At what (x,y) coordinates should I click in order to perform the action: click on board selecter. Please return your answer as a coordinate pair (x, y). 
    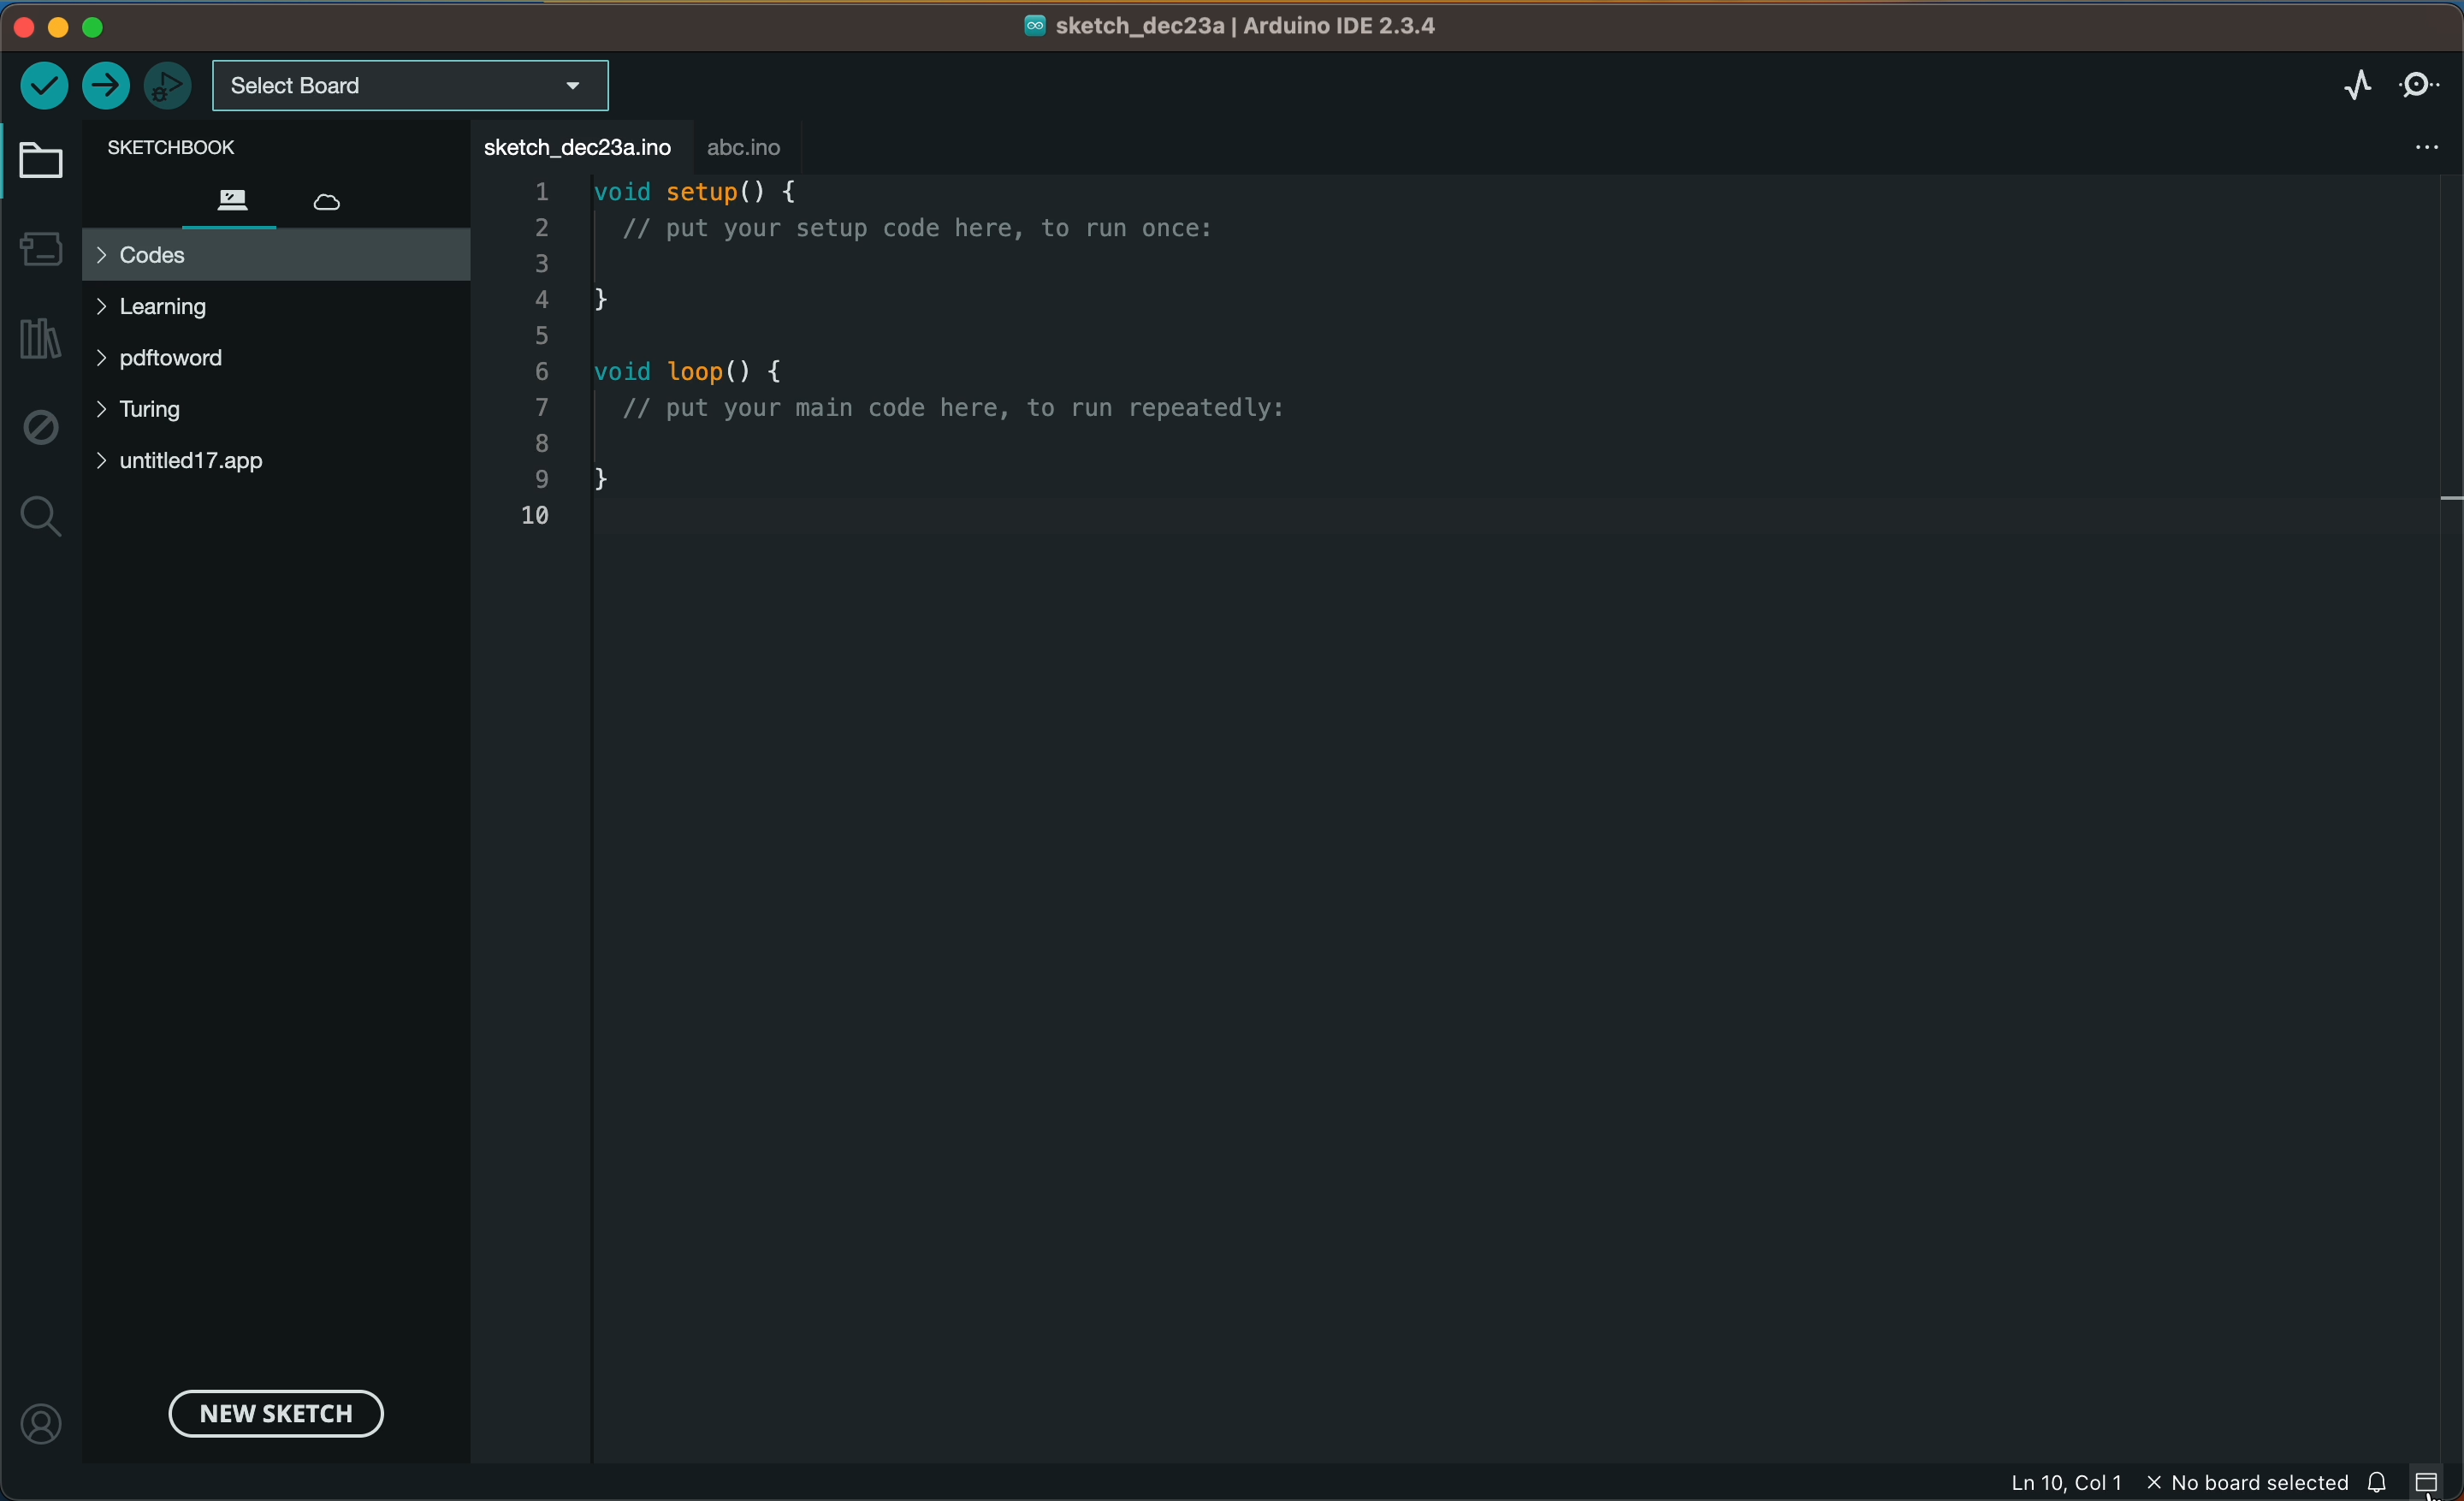
    Looking at the image, I should click on (413, 87).